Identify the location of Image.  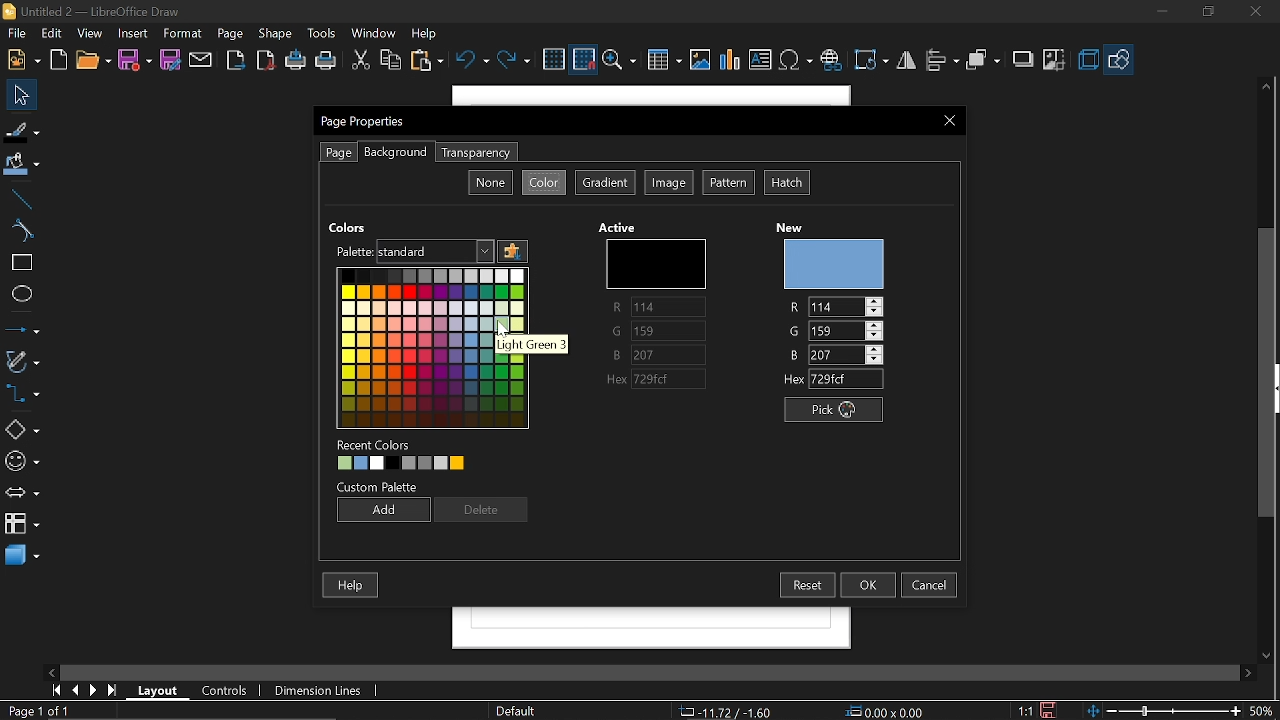
(669, 182).